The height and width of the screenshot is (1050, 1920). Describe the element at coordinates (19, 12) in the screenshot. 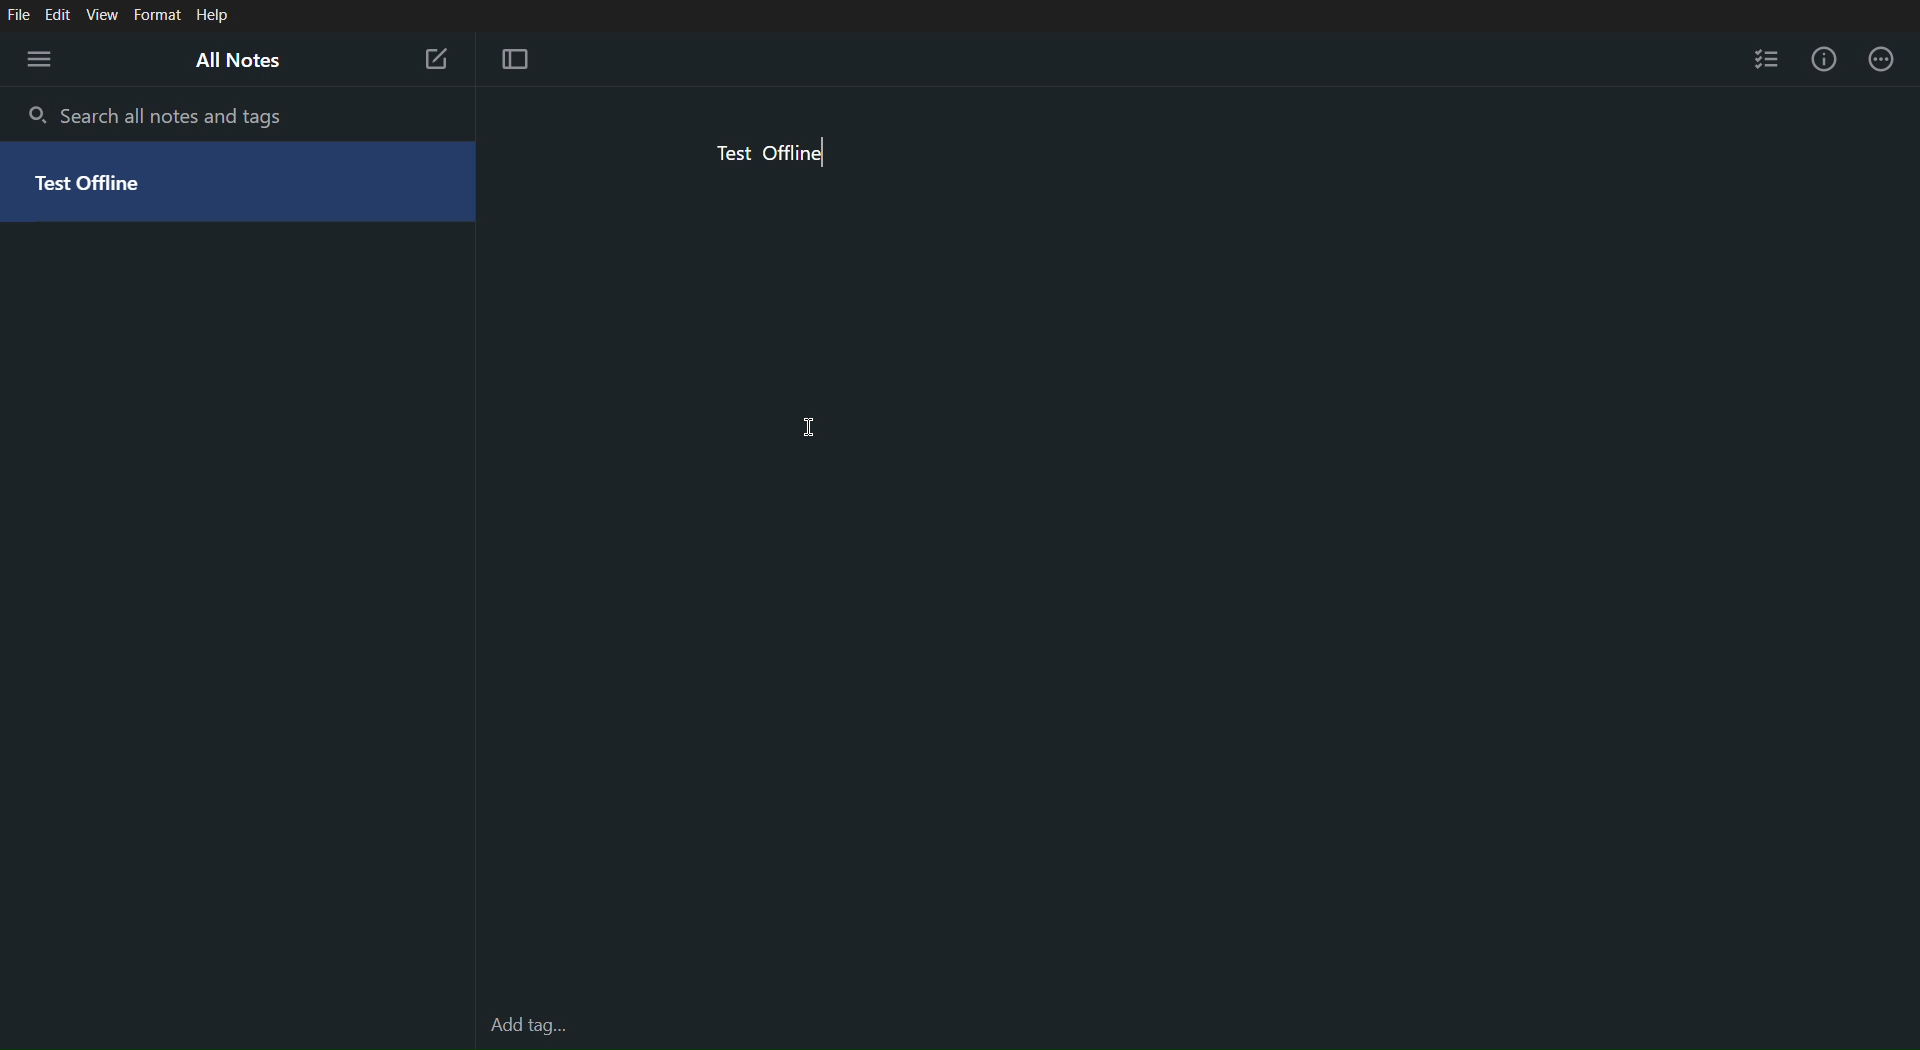

I see `File` at that location.